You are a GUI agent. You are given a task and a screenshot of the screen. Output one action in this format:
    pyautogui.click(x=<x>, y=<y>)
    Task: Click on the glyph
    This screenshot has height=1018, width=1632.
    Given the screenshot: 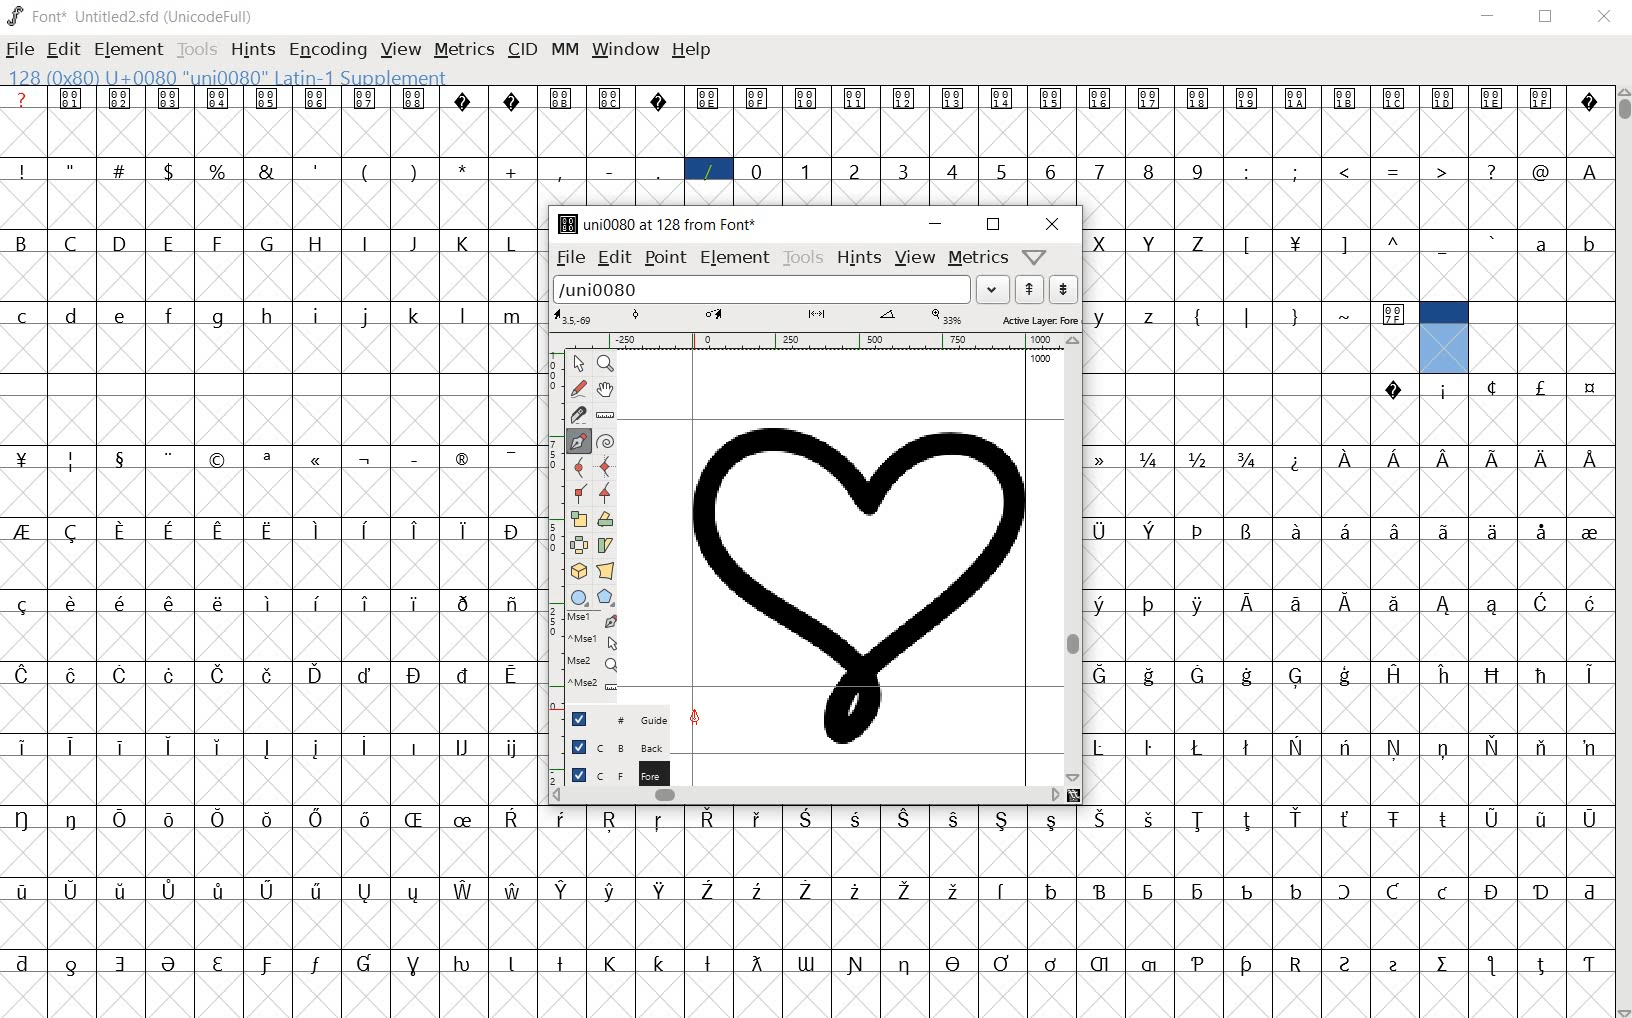 What is the action you would take?
    pyautogui.click(x=512, y=101)
    